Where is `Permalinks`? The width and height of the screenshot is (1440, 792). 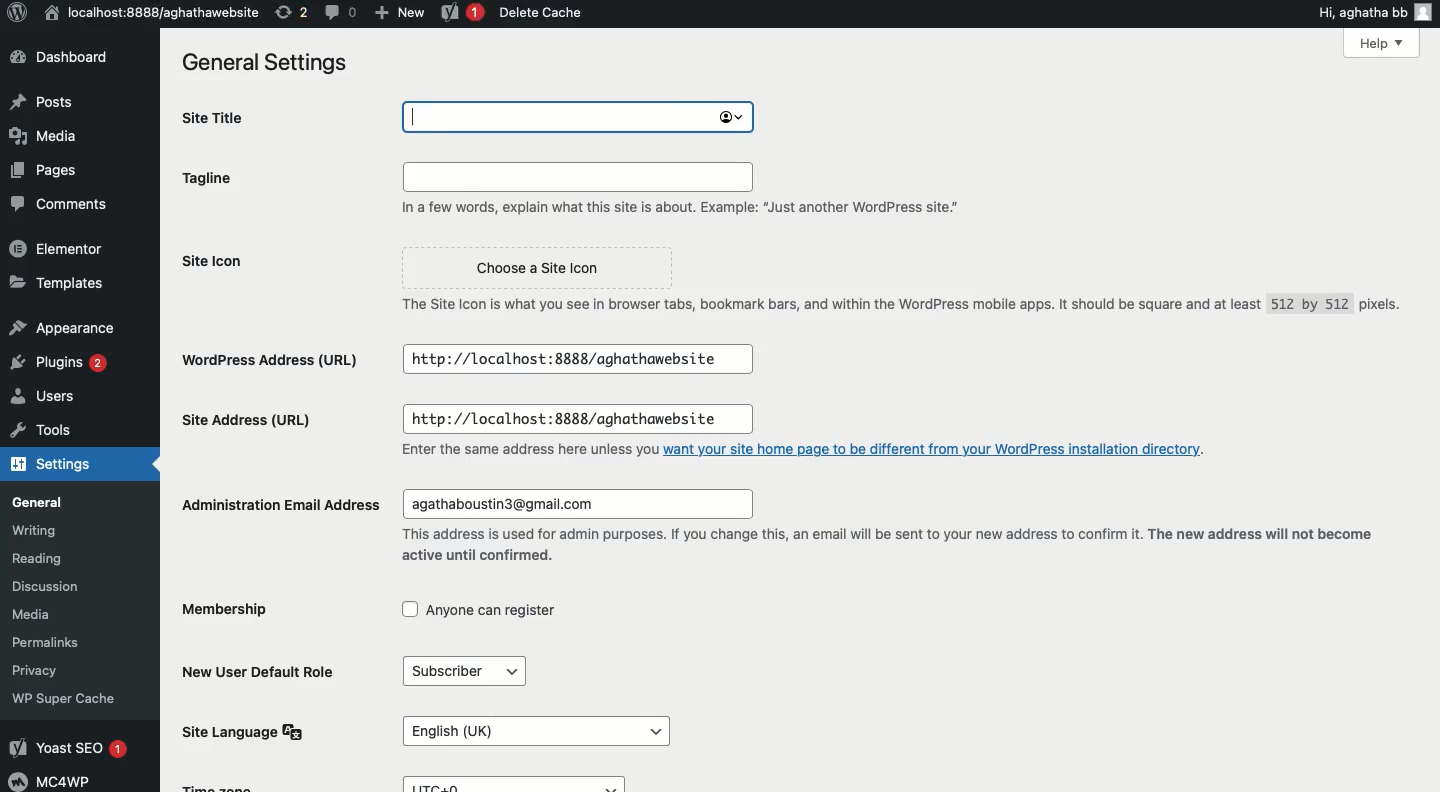
Permalinks is located at coordinates (50, 640).